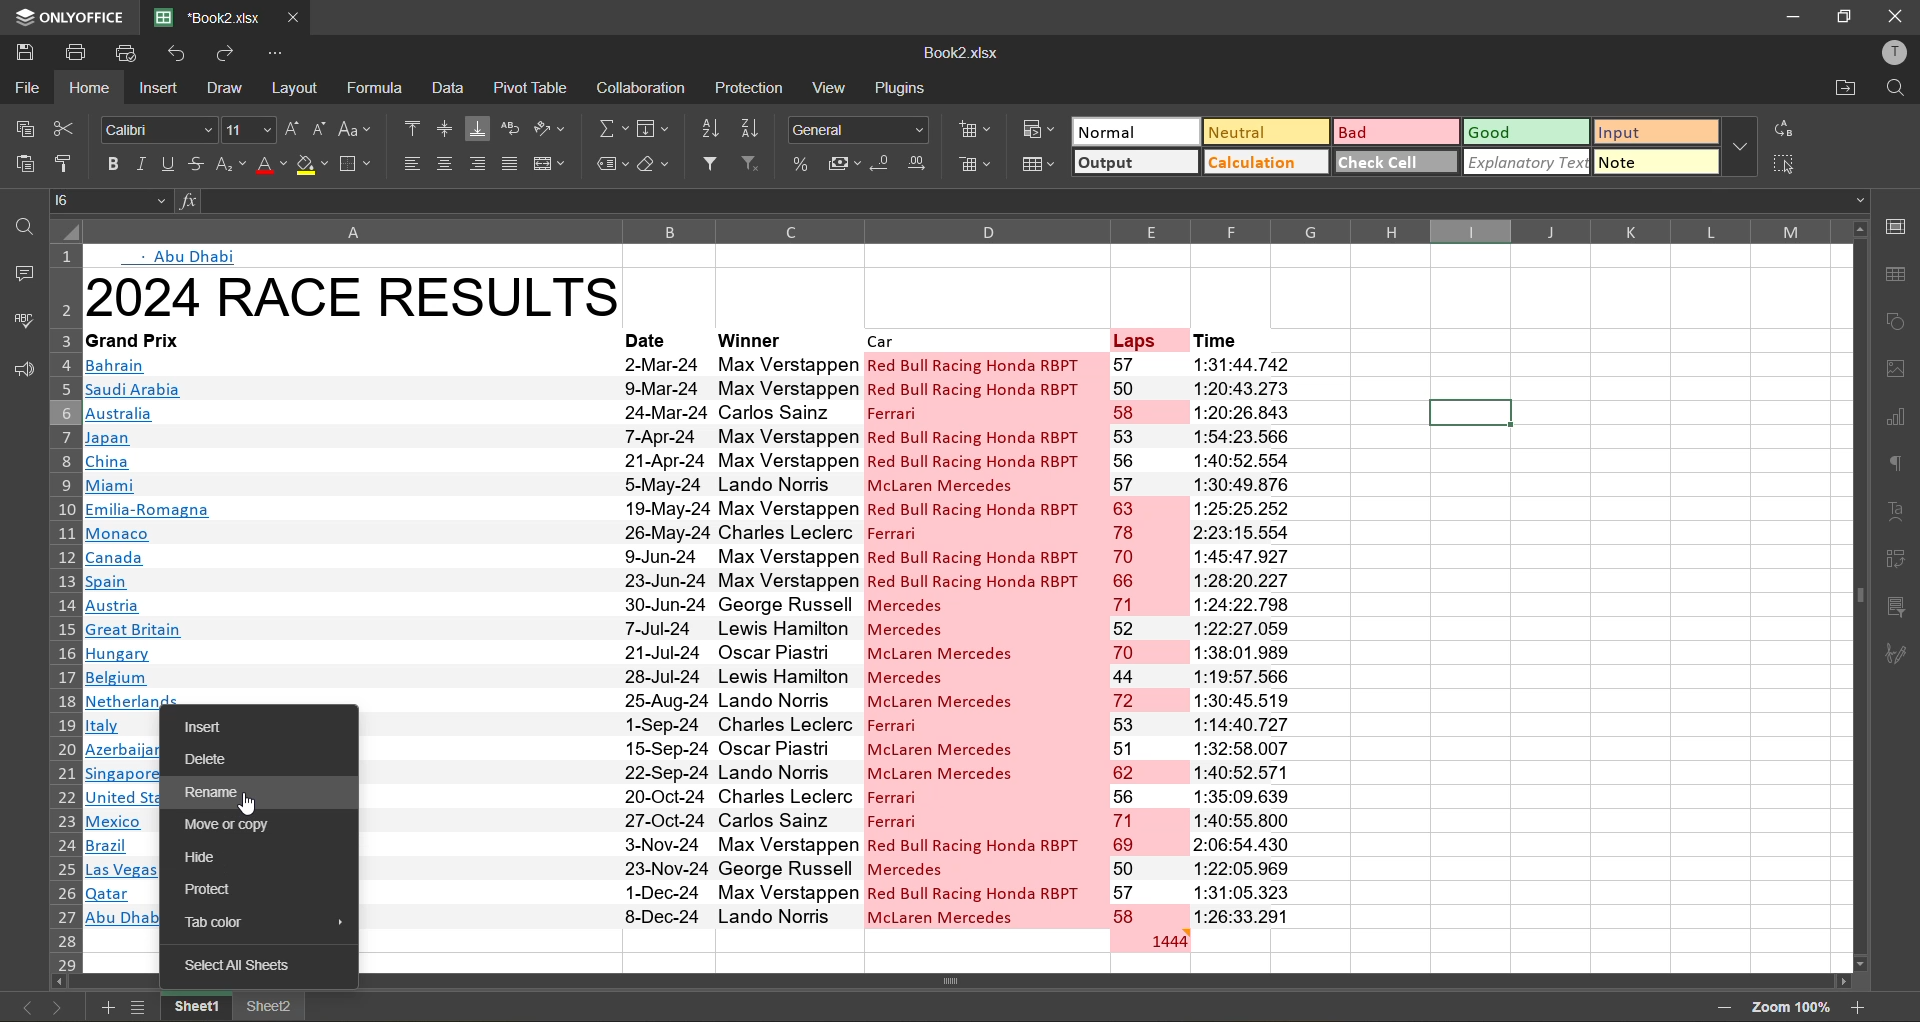 The width and height of the screenshot is (1920, 1022). I want to click on data, so click(449, 91).